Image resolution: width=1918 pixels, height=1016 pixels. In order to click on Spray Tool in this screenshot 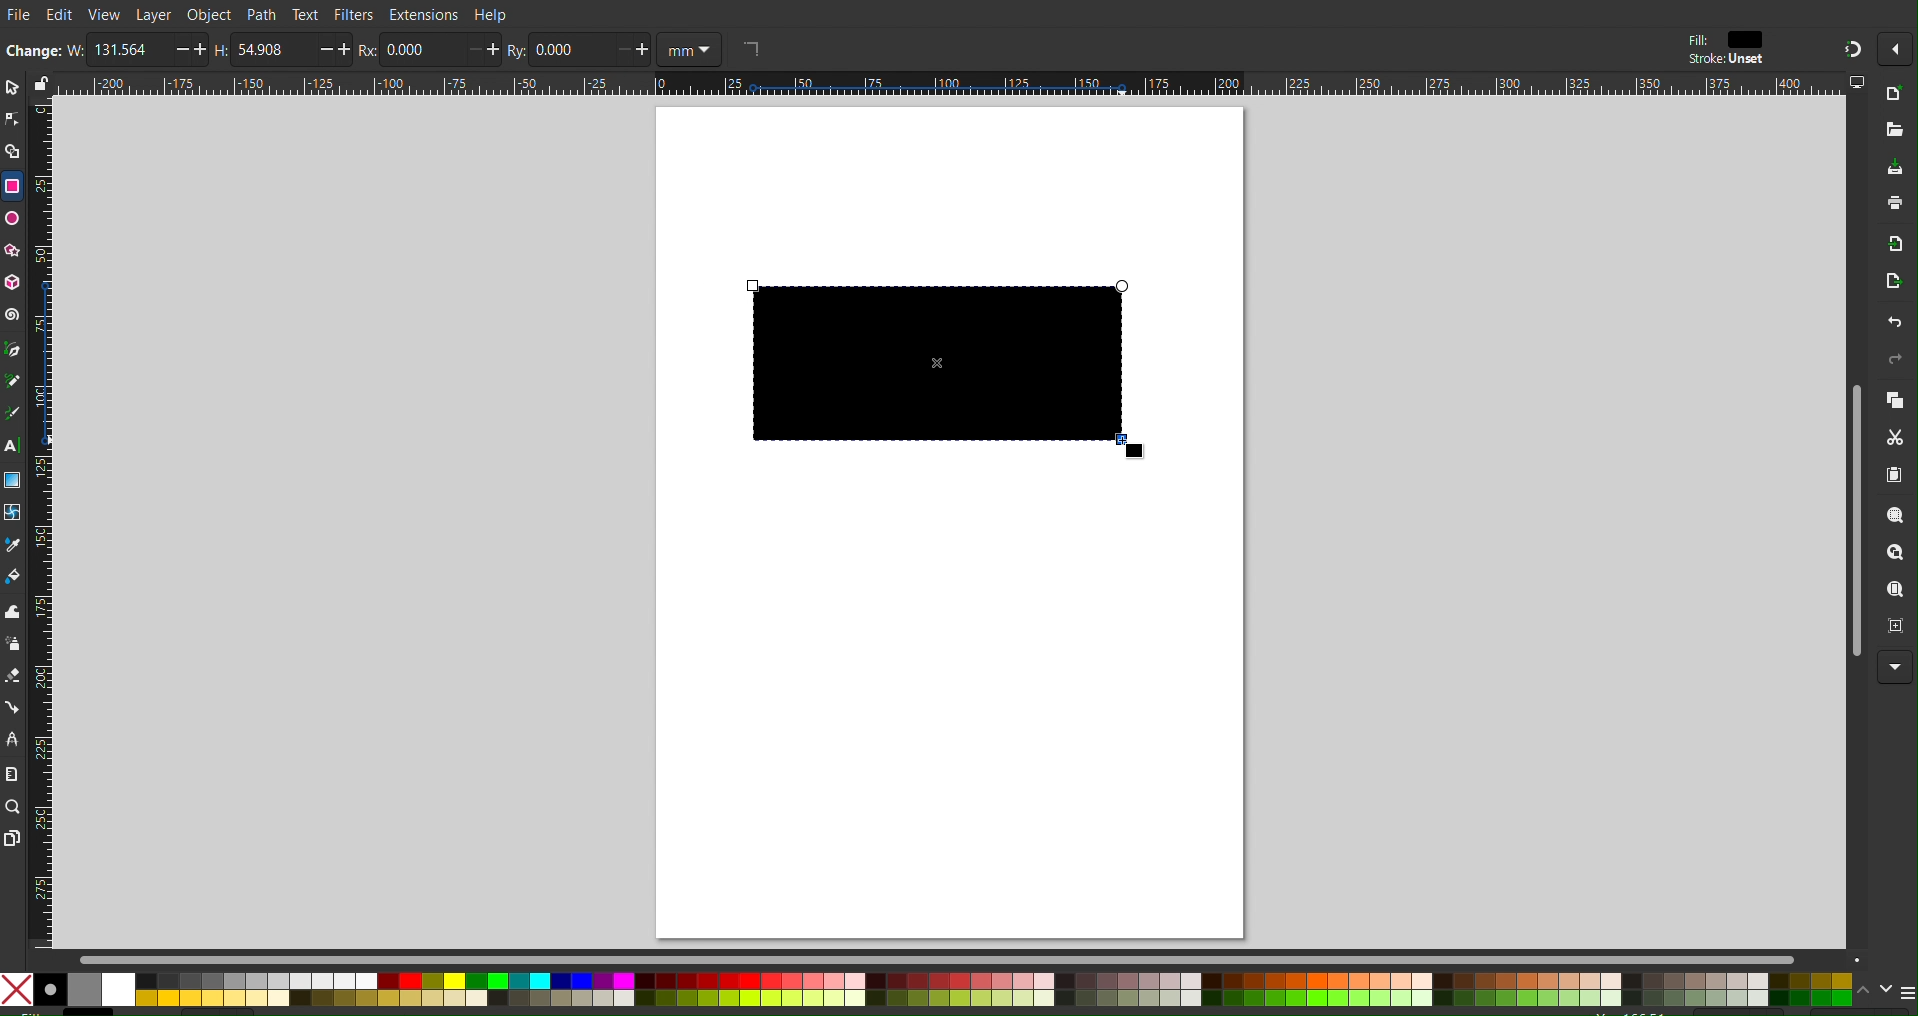, I will do `click(12, 647)`.